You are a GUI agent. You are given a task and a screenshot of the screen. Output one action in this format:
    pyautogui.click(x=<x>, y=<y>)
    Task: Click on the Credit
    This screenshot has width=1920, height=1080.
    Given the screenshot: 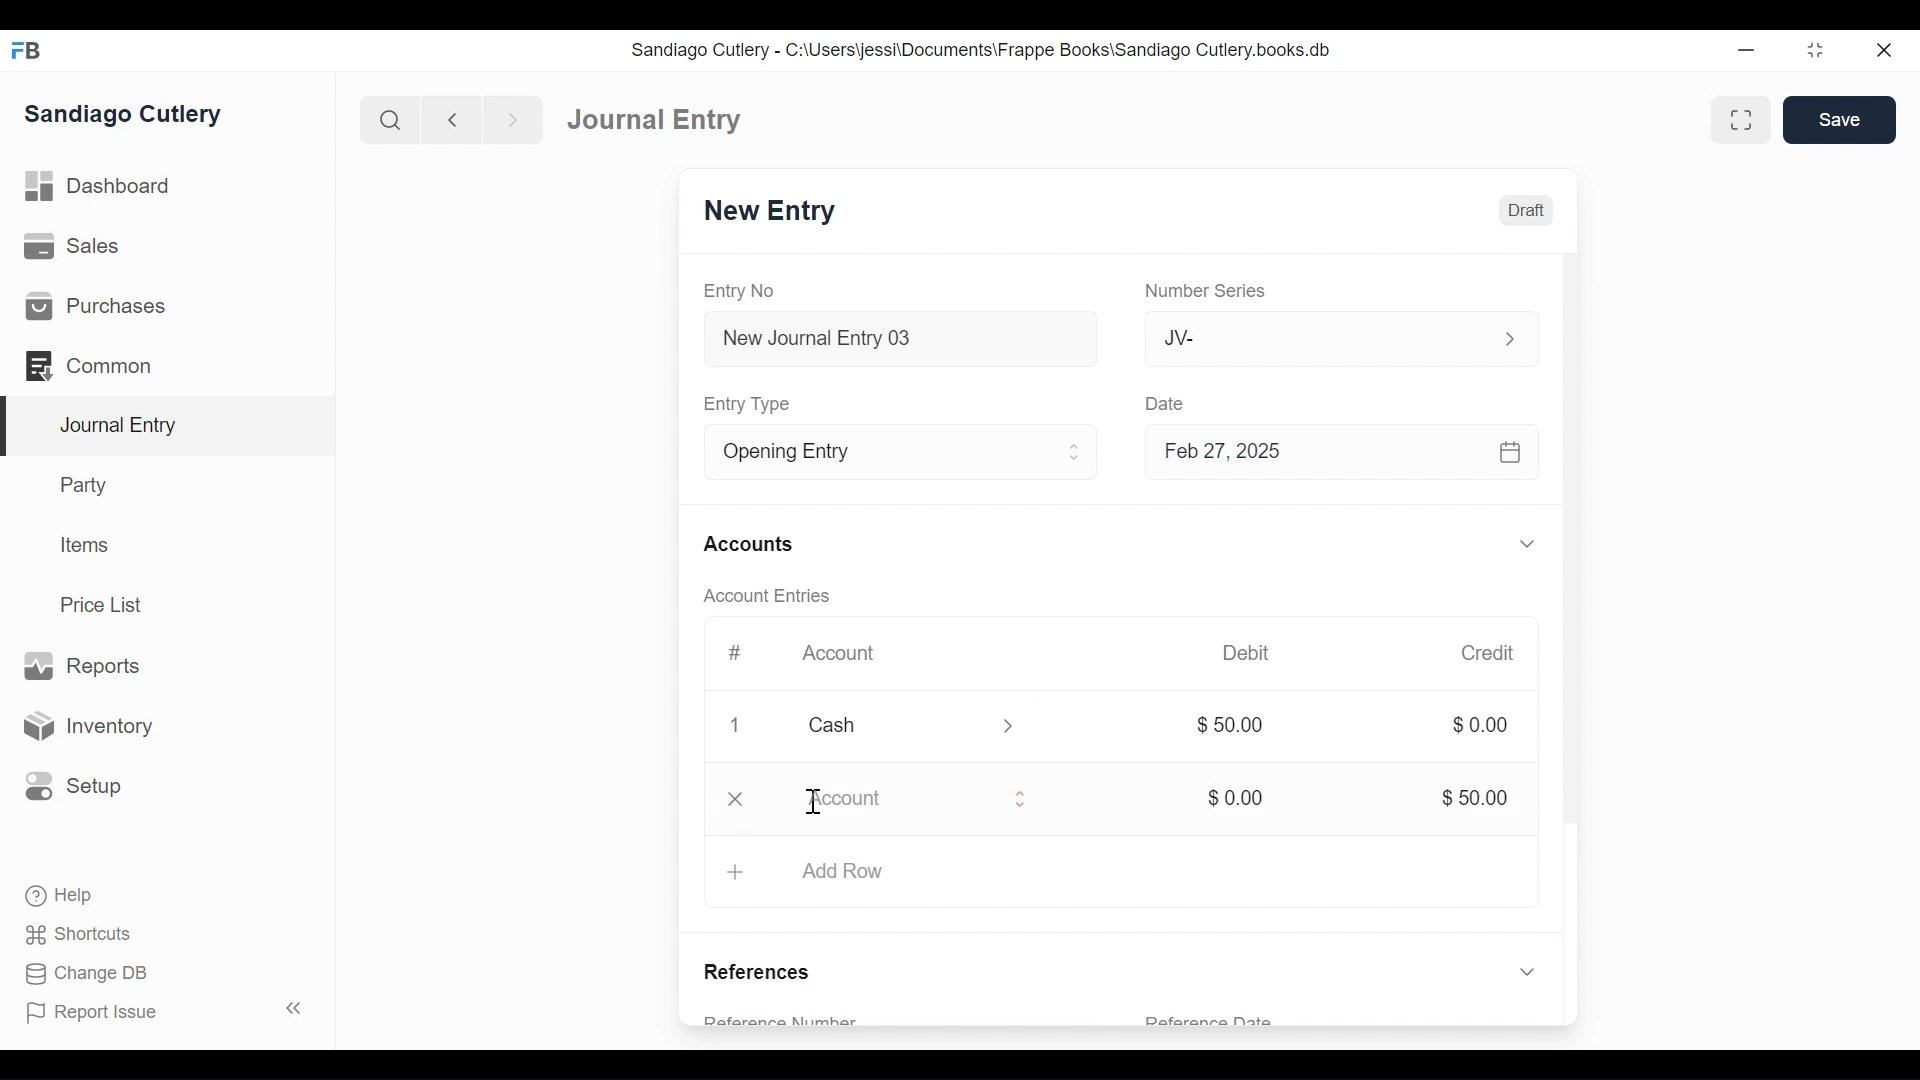 What is the action you would take?
    pyautogui.click(x=1490, y=653)
    